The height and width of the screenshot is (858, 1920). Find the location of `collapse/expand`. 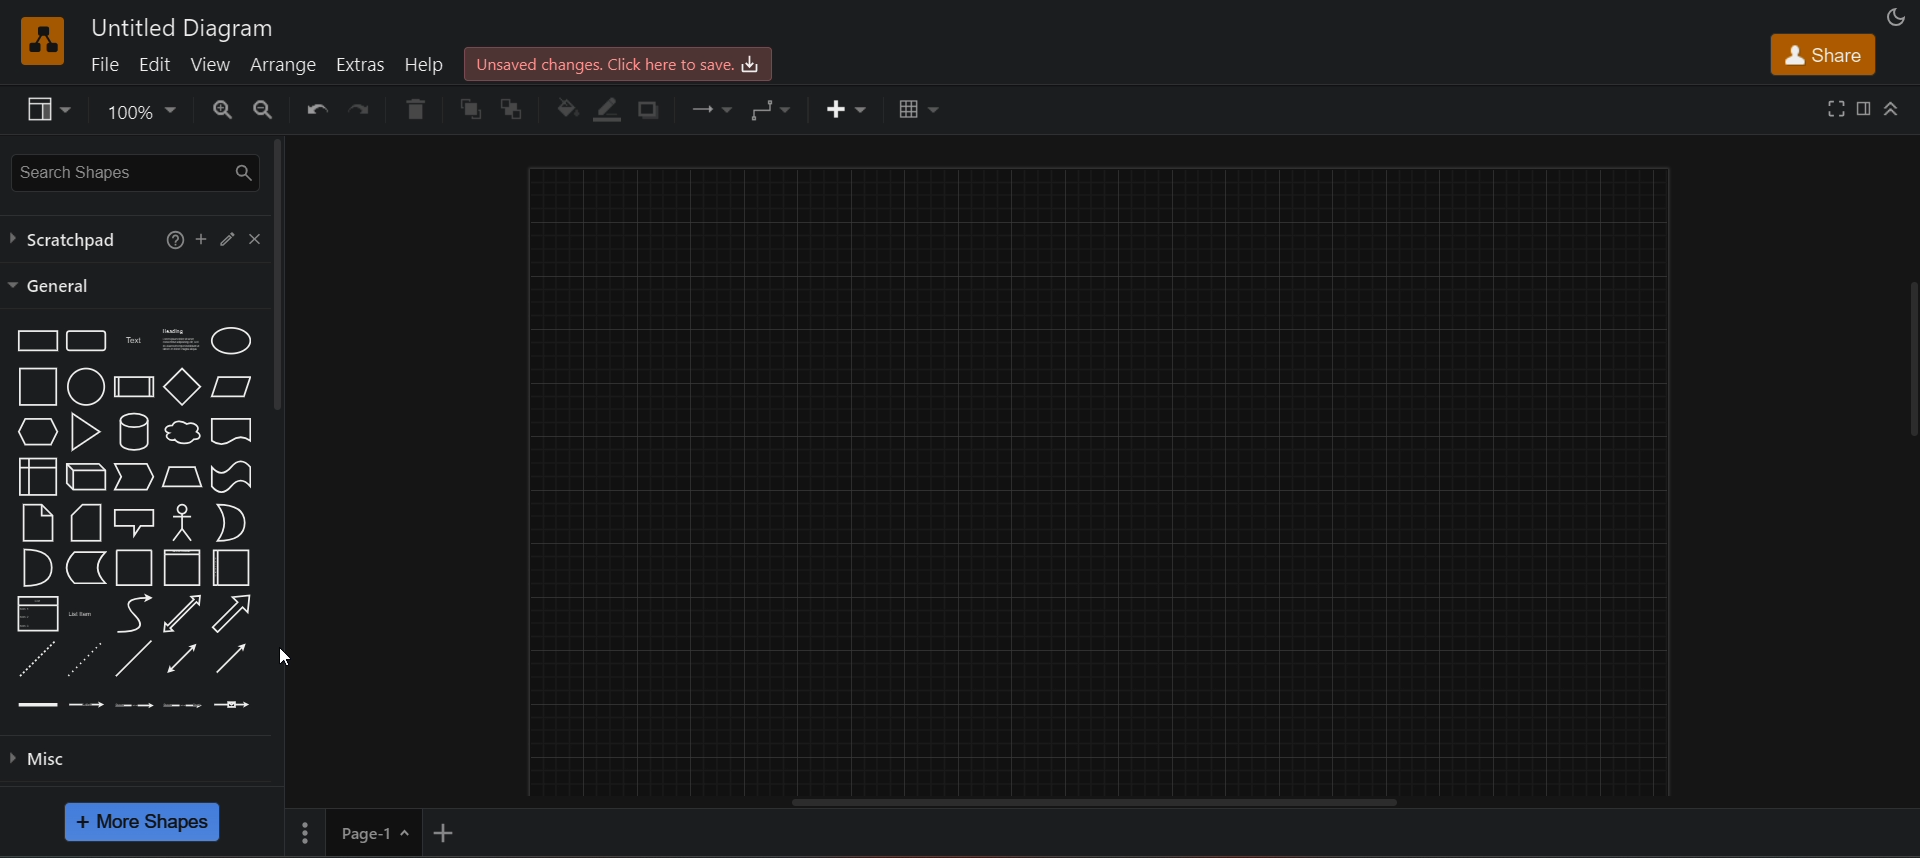

collapse/expand is located at coordinates (1891, 109).